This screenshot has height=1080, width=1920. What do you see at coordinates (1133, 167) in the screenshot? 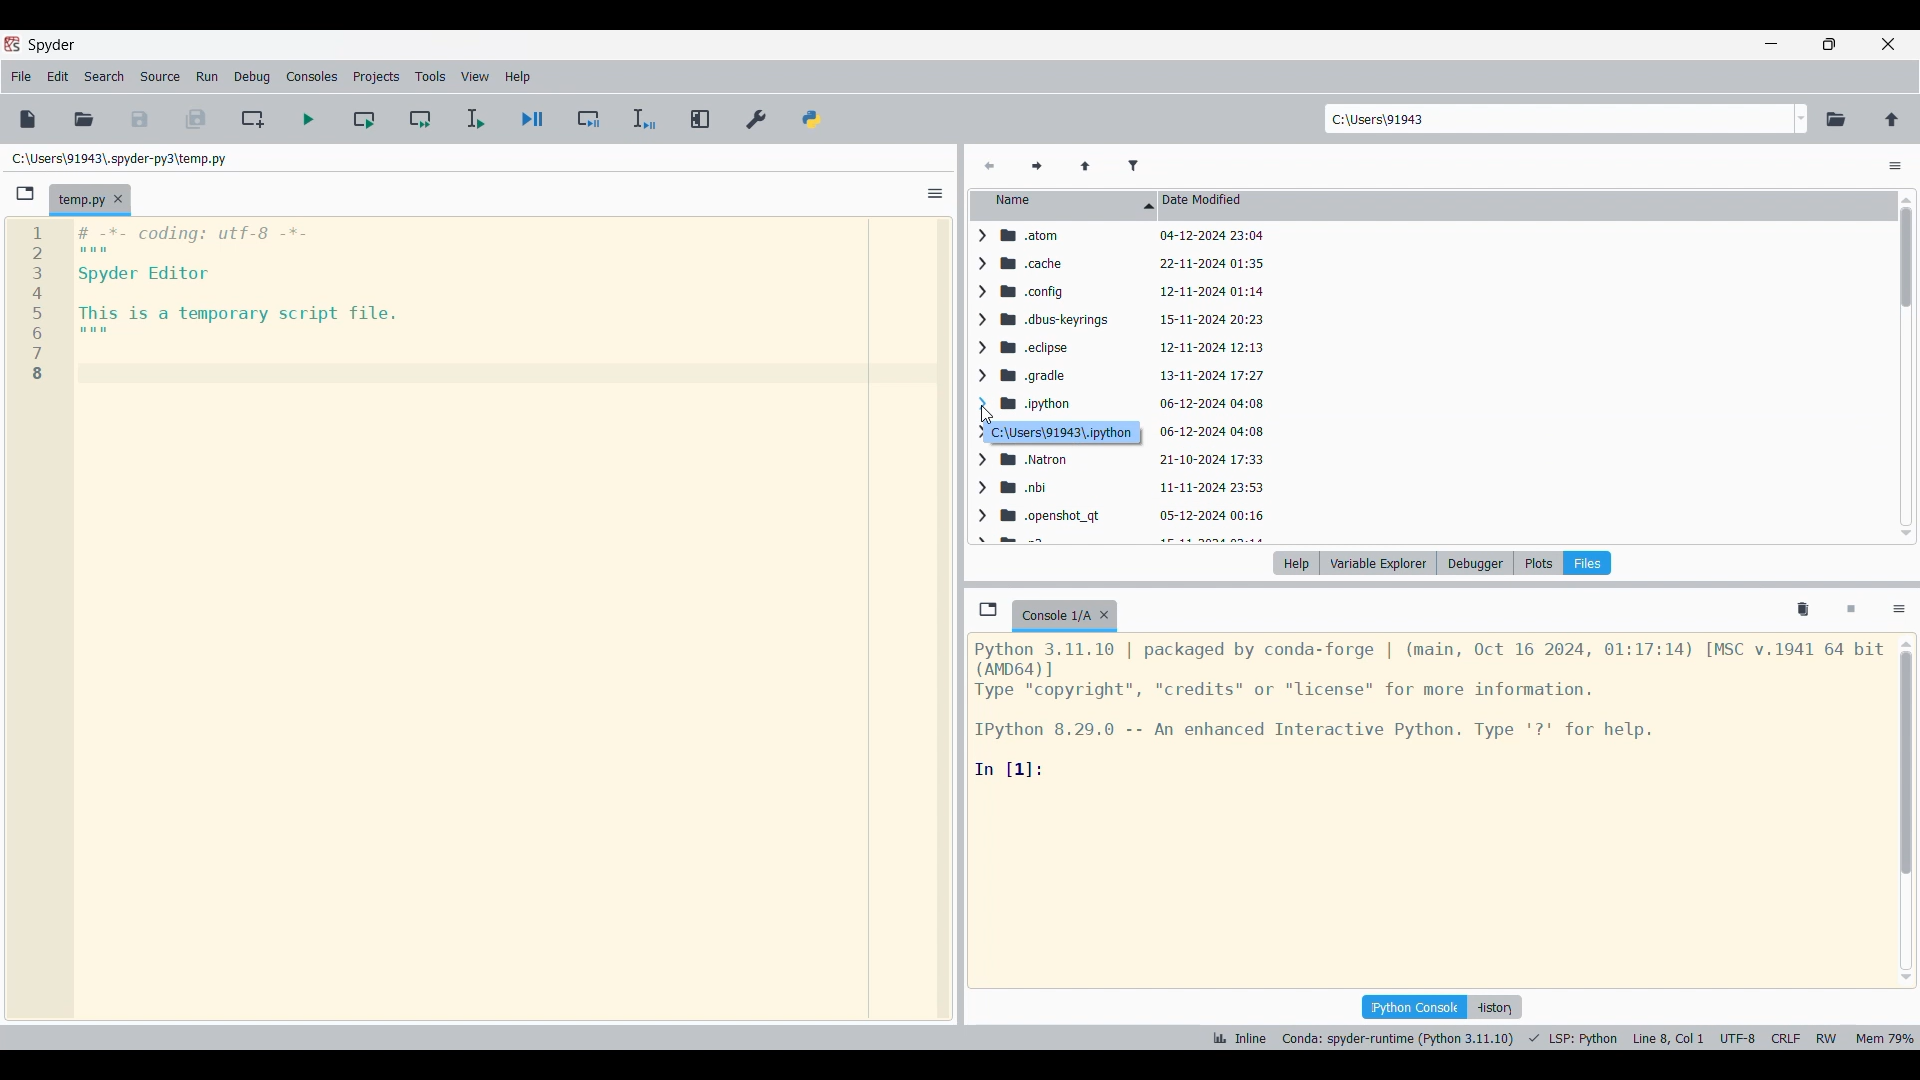
I see `Filter` at bounding box center [1133, 167].